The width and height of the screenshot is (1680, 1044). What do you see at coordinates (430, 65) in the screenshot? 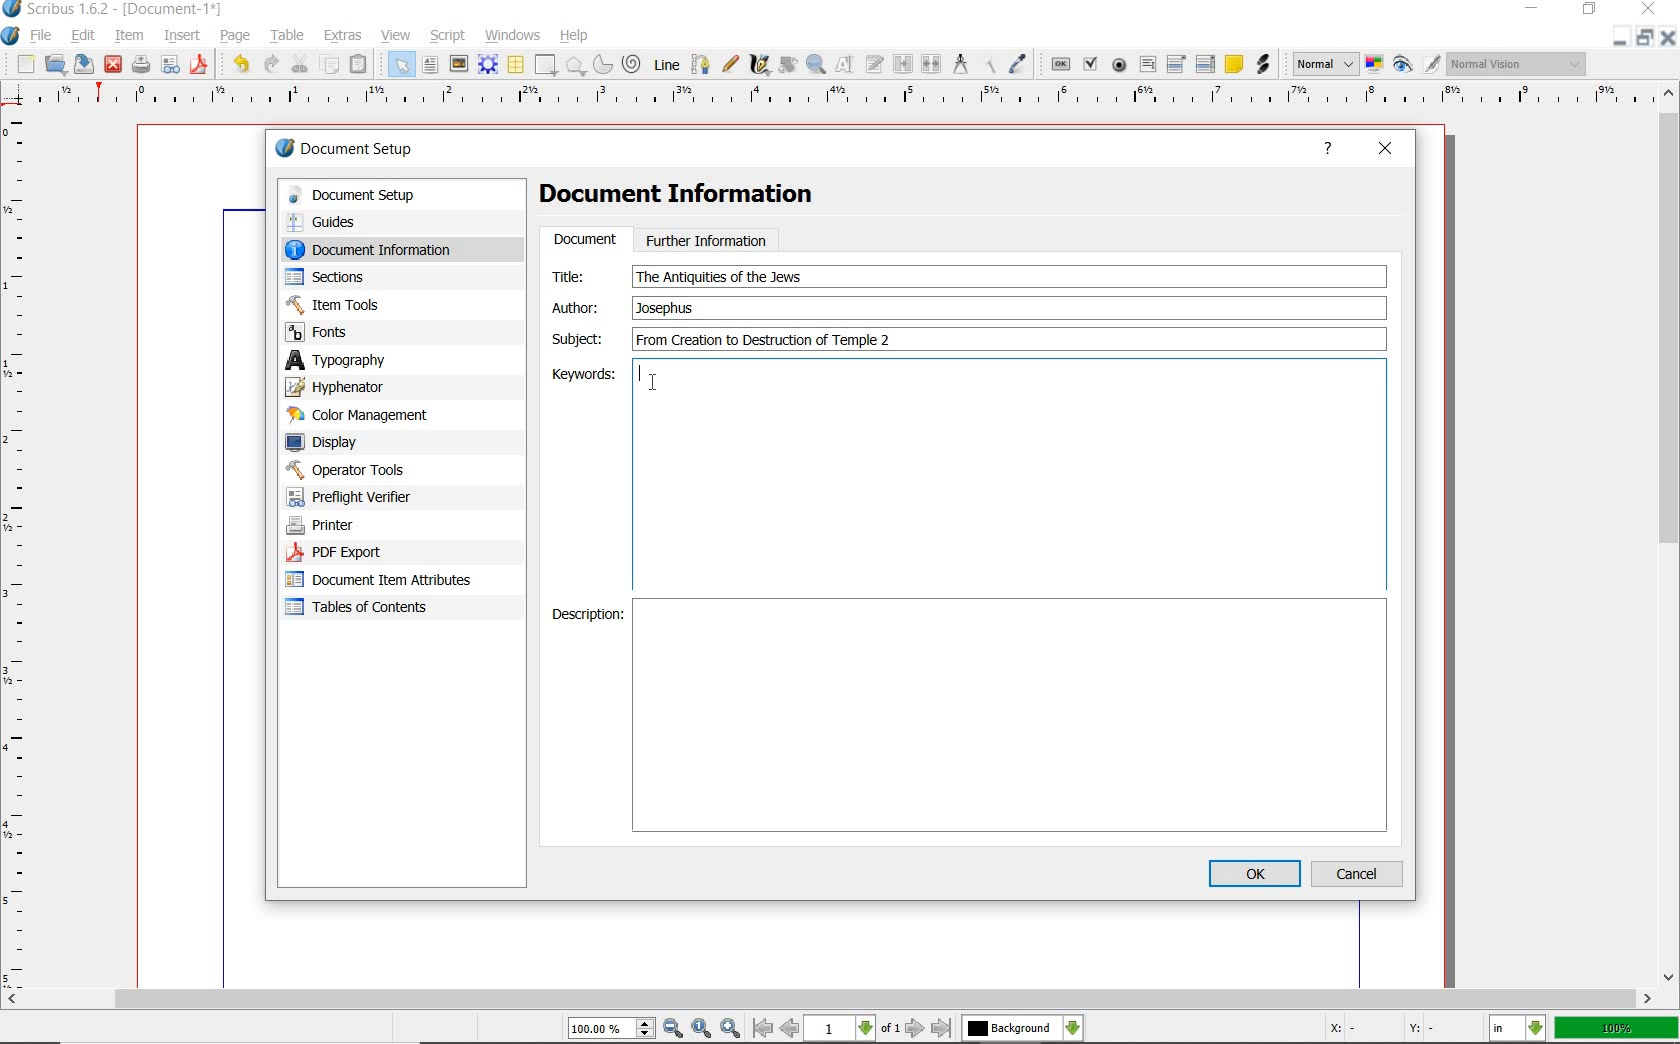
I see `text frame` at bounding box center [430, 65].